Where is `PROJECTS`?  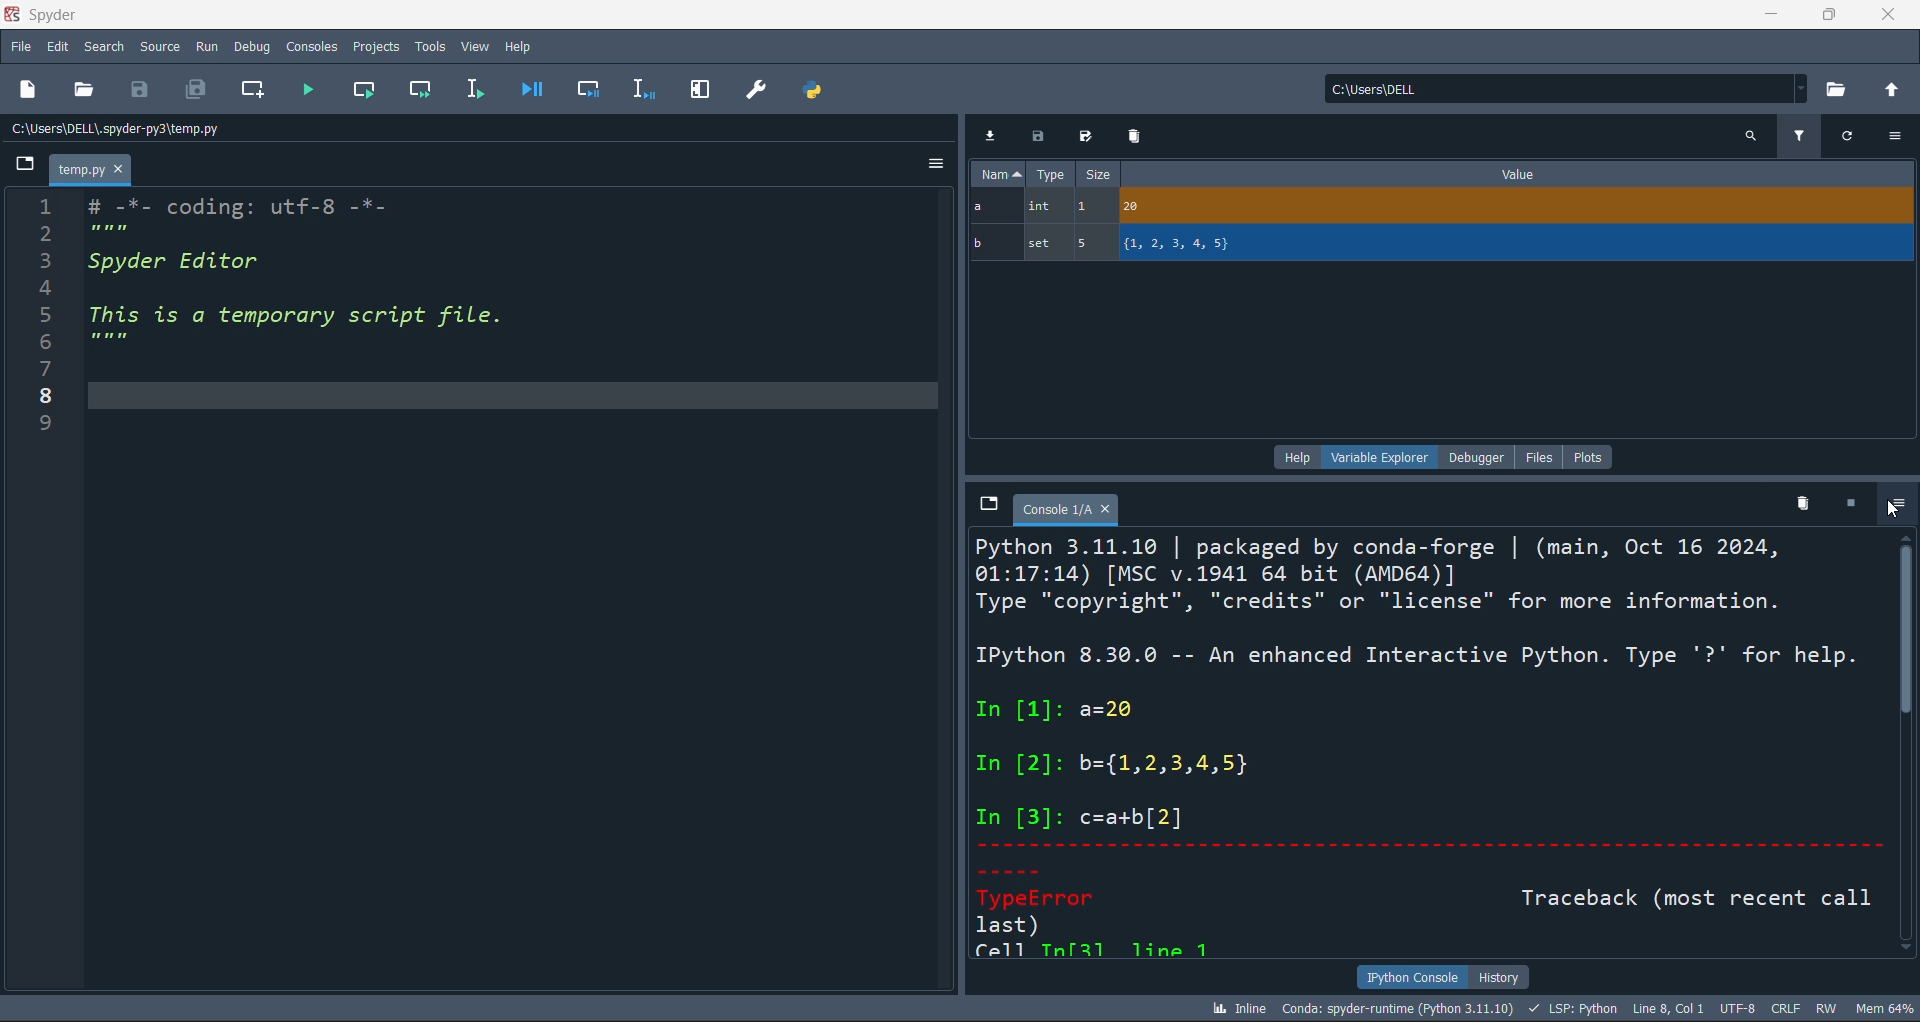
PROJECTS is located at coordinates (376, 46).